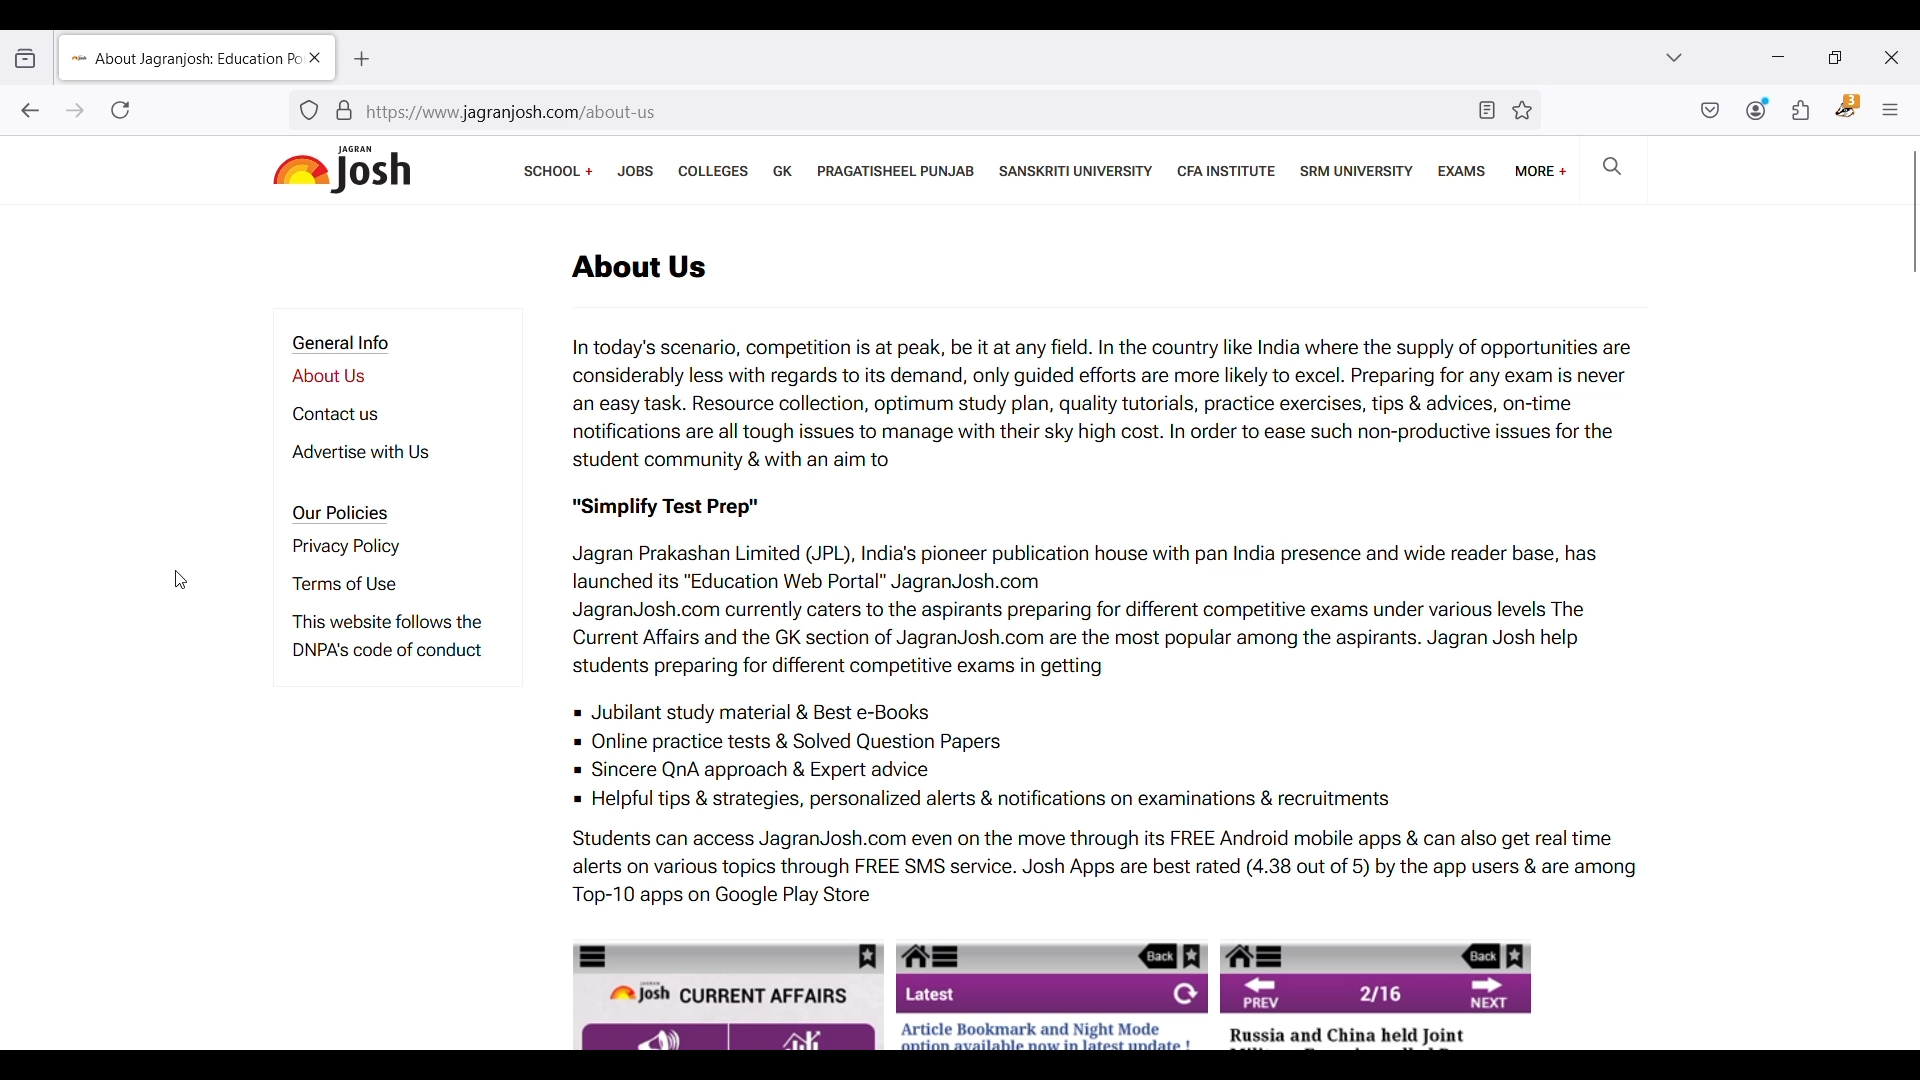  Describe the element at coordinates (75, 111) in the screenshot. I see `Go forward one page` at that location.